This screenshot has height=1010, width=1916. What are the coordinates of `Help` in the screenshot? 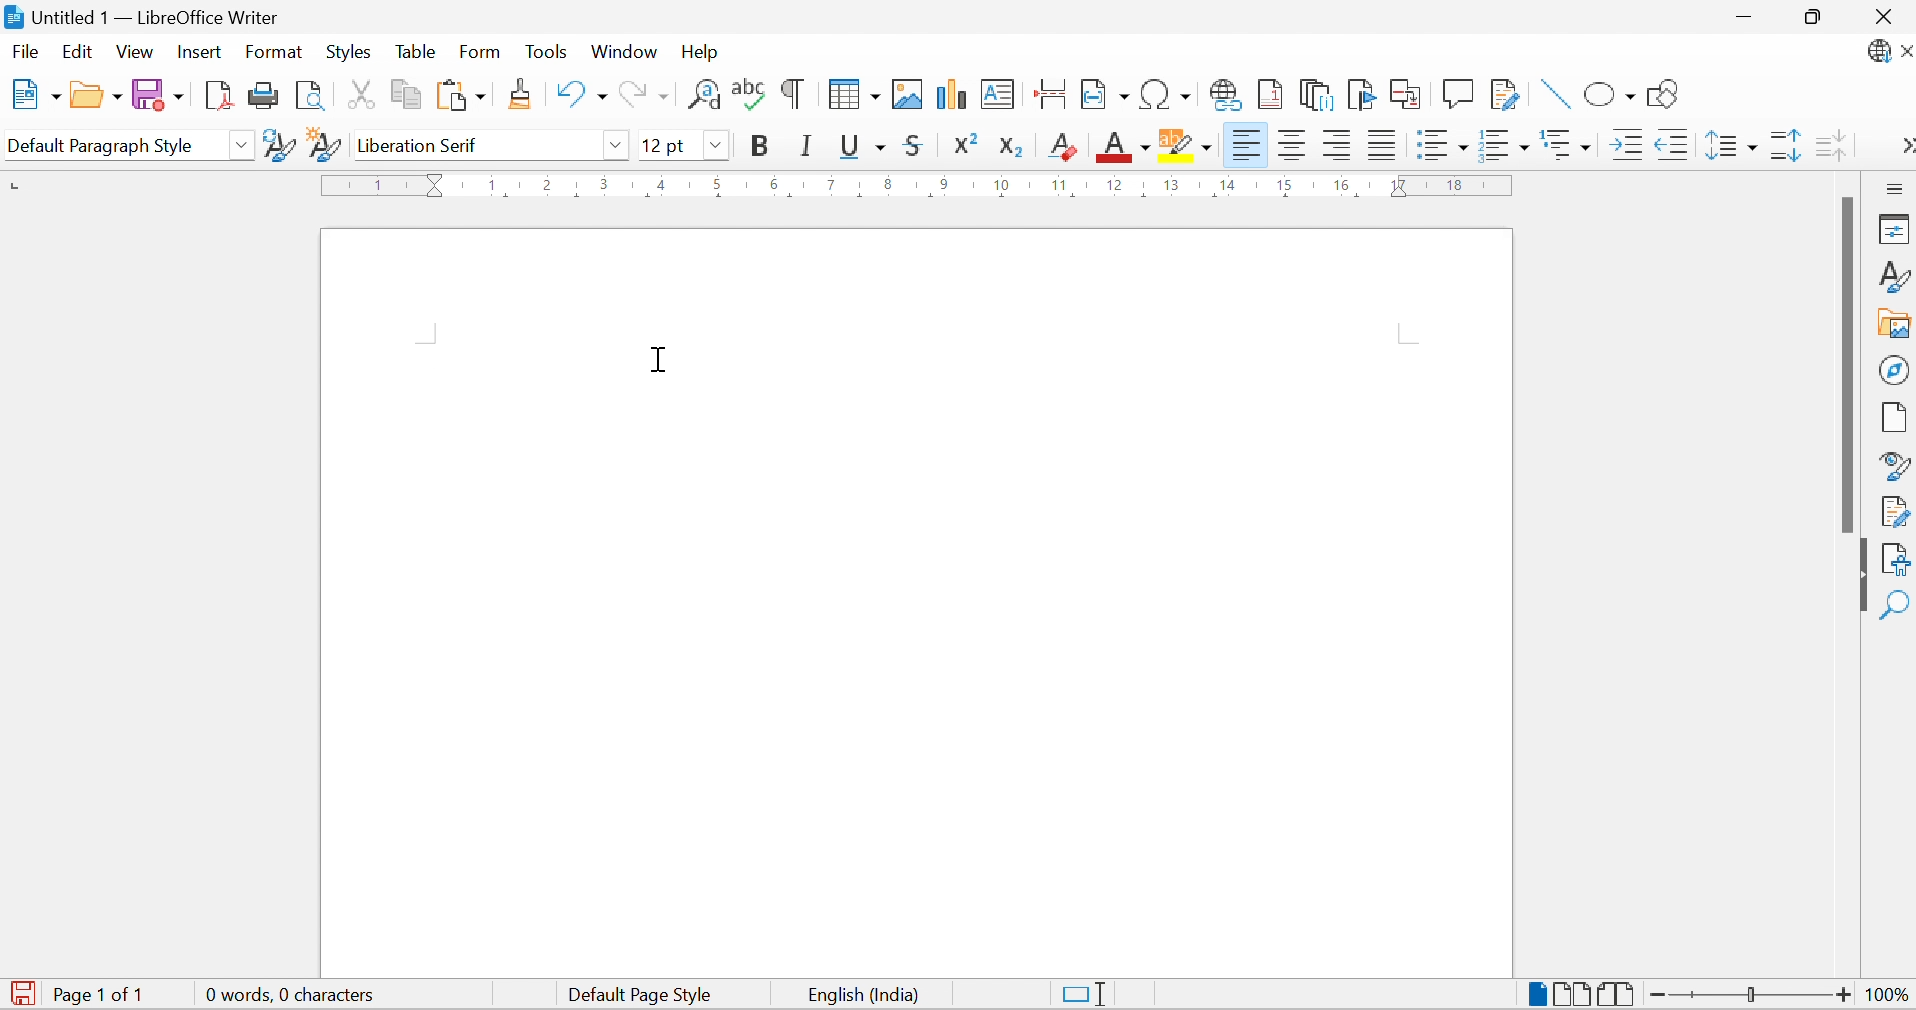 It's located at (704, 51).